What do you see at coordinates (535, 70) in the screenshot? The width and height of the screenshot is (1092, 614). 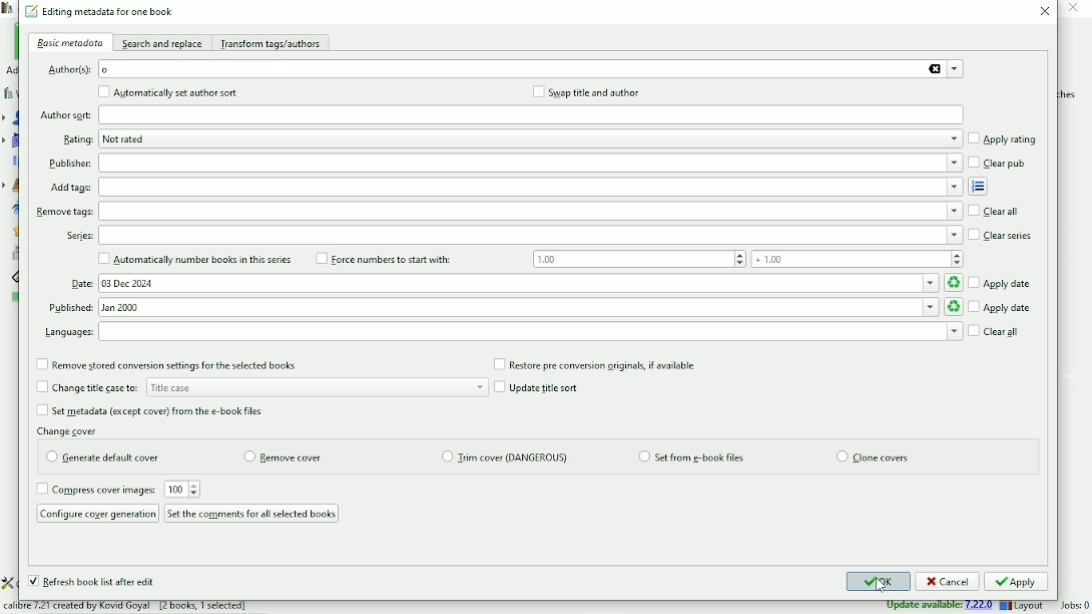 I see `Author(s)` at bounding box center [535, 70].